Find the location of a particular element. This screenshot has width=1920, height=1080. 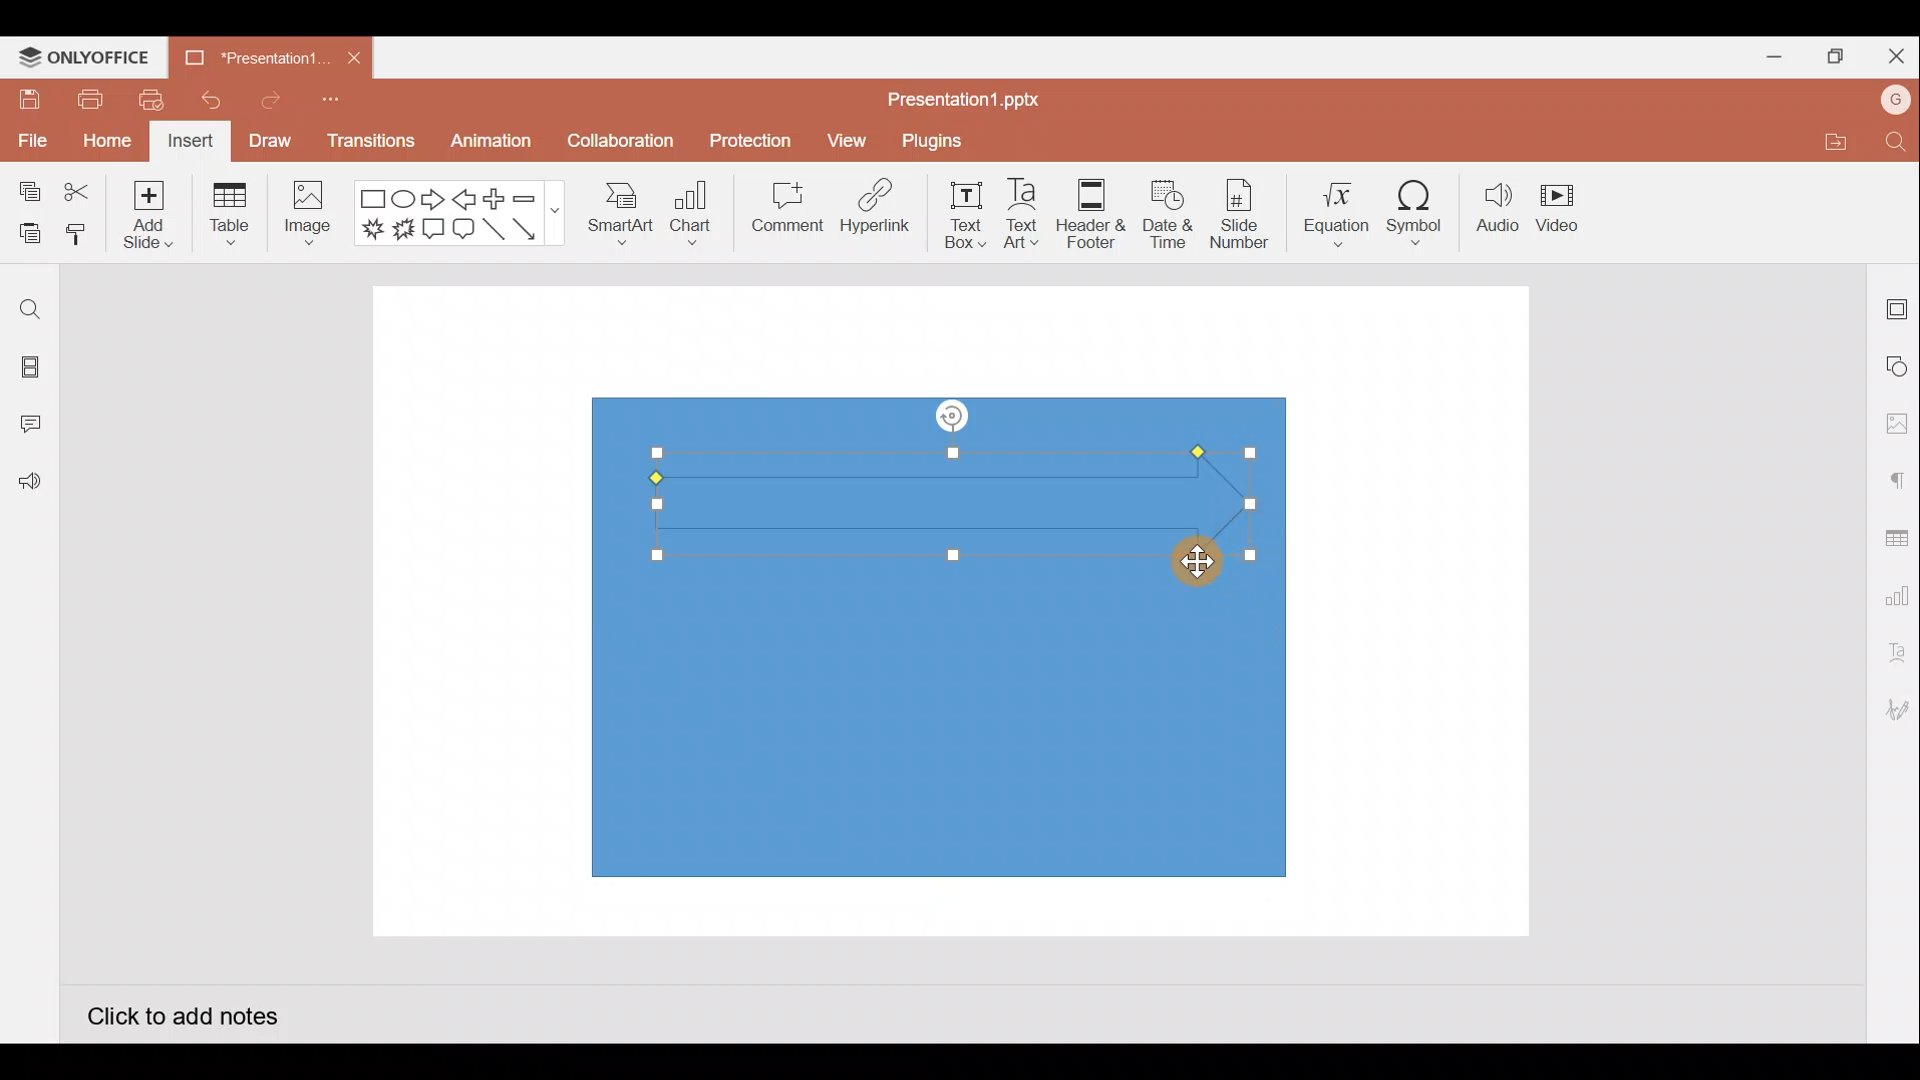

Save is located at coordinates (26, 98).